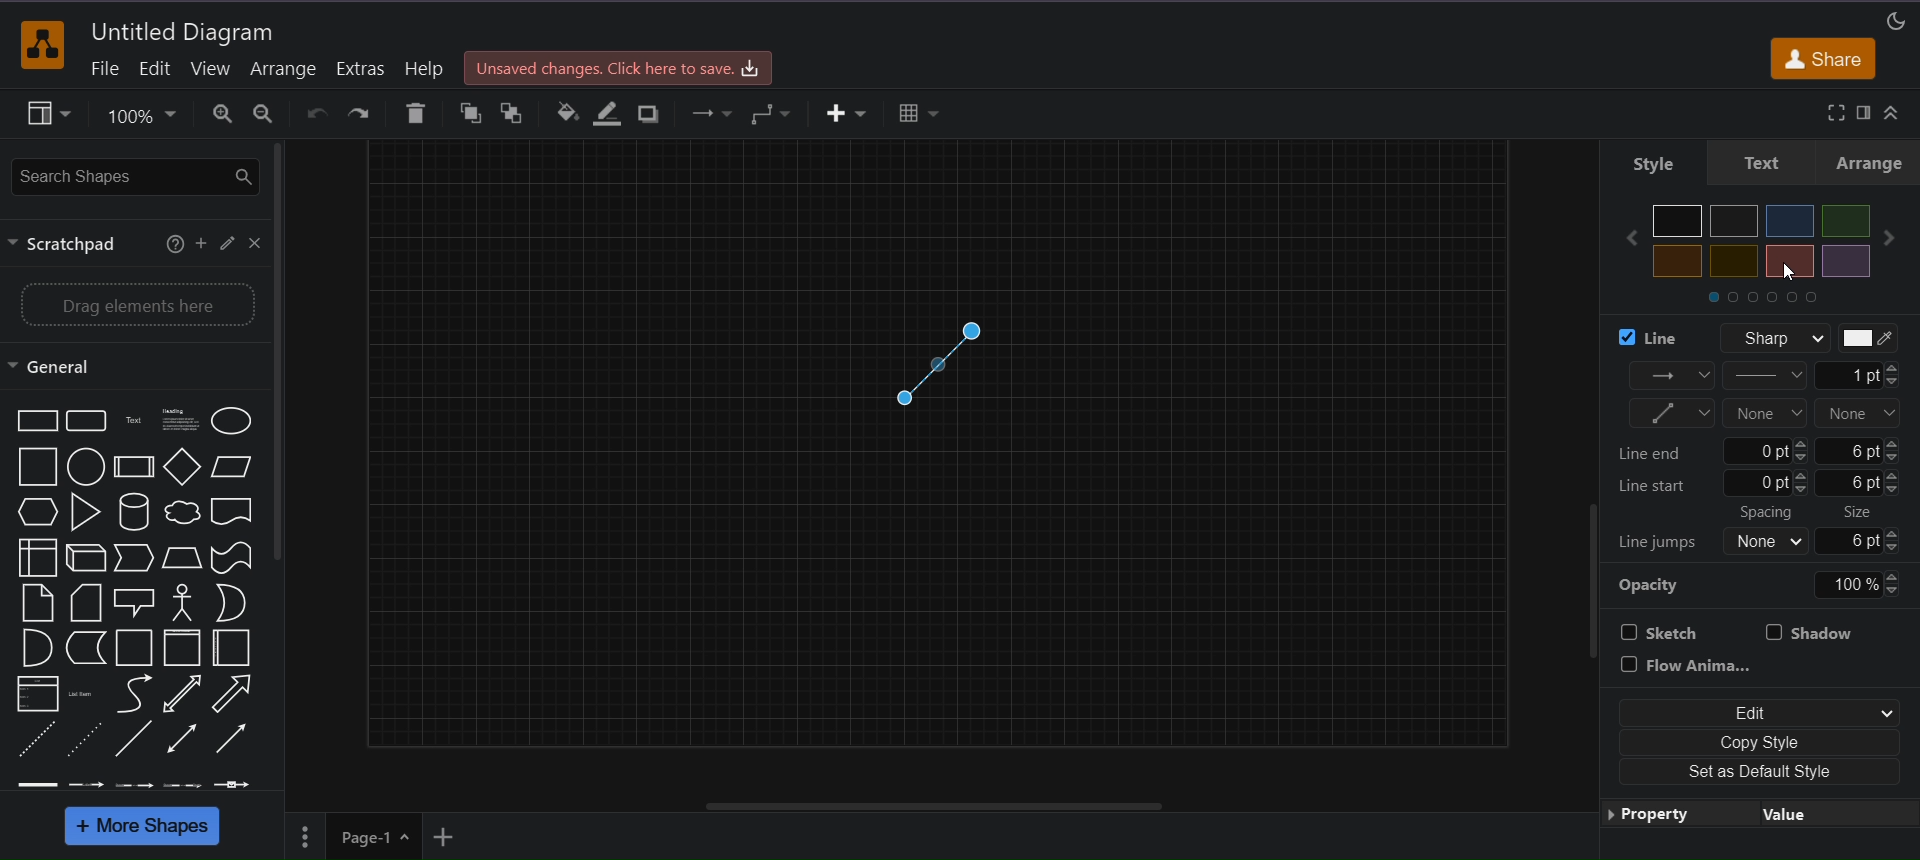 The width and height of the screenshot is (1920, 860). What do you see at coordinates (1815, 631) in the screenshot?
I see `shadow` at bounding box center [1815, 631].